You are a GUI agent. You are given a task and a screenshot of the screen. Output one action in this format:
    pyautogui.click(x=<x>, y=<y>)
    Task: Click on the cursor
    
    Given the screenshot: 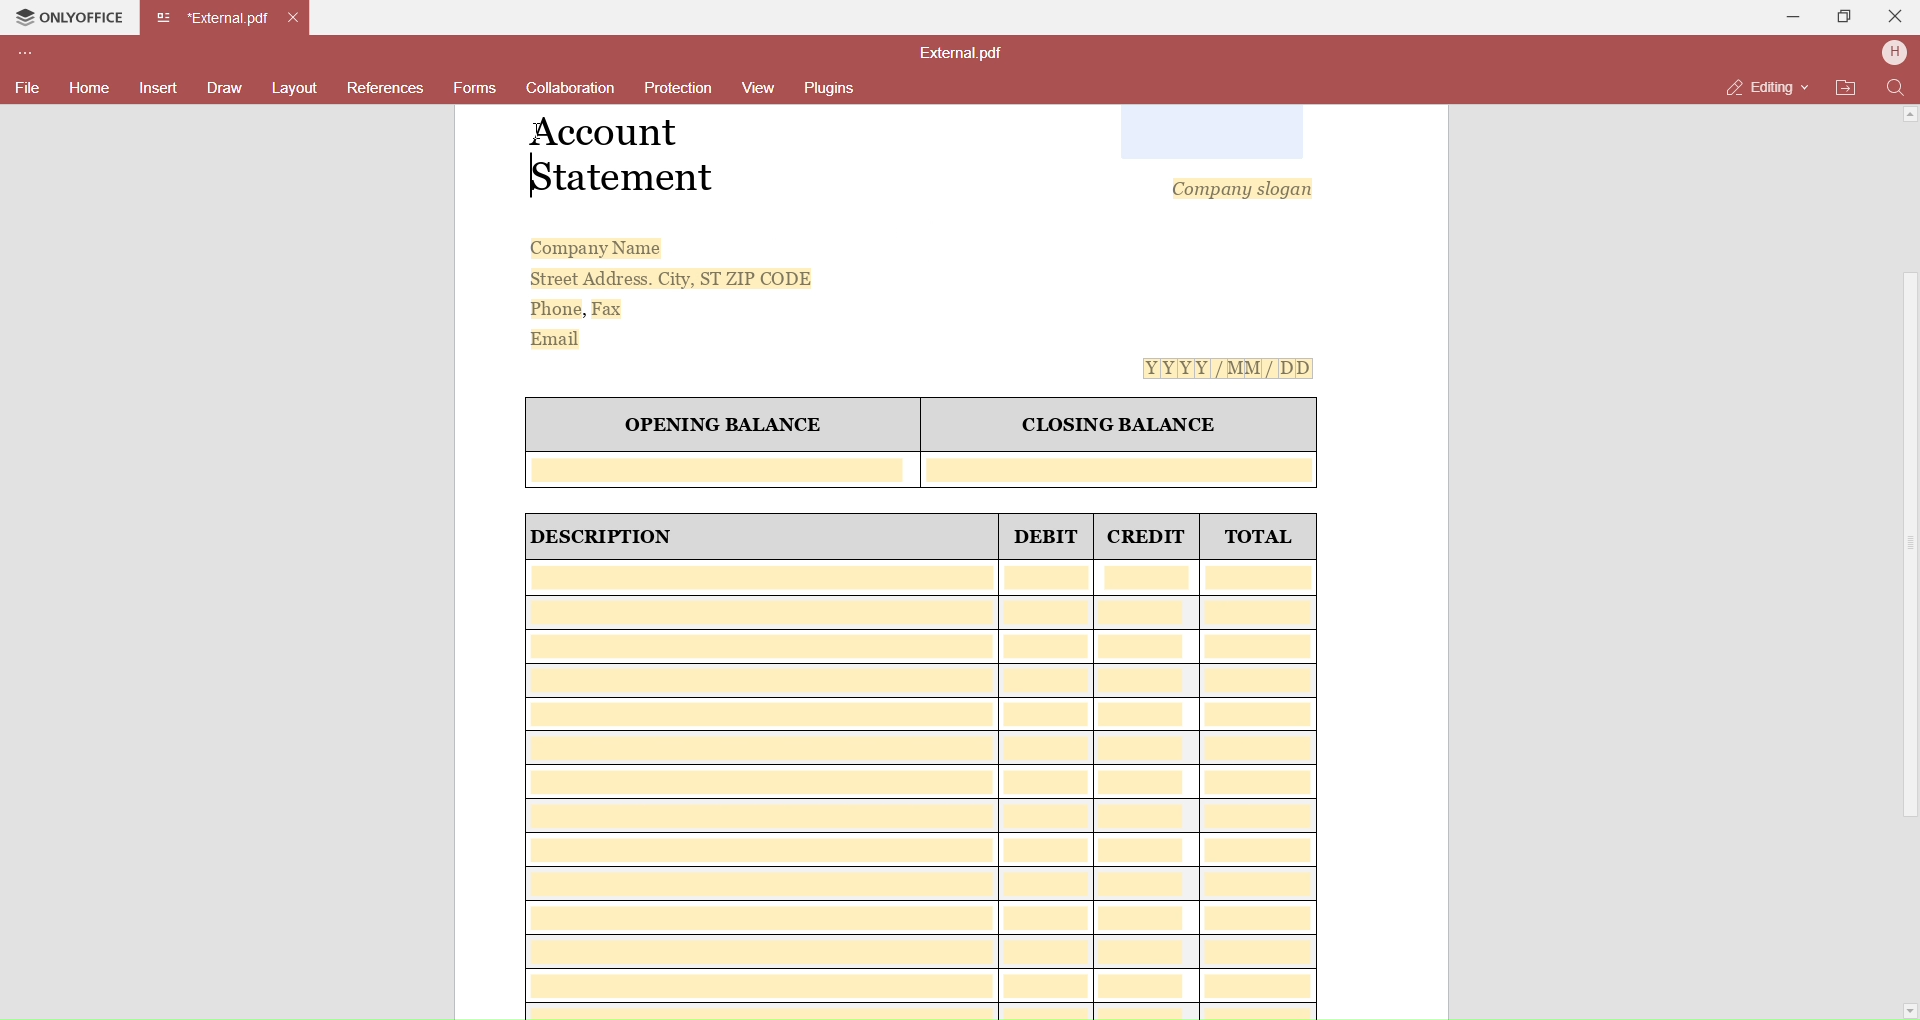 What is the action you would take?
    pyautogui.click(x=540, y=134)
    